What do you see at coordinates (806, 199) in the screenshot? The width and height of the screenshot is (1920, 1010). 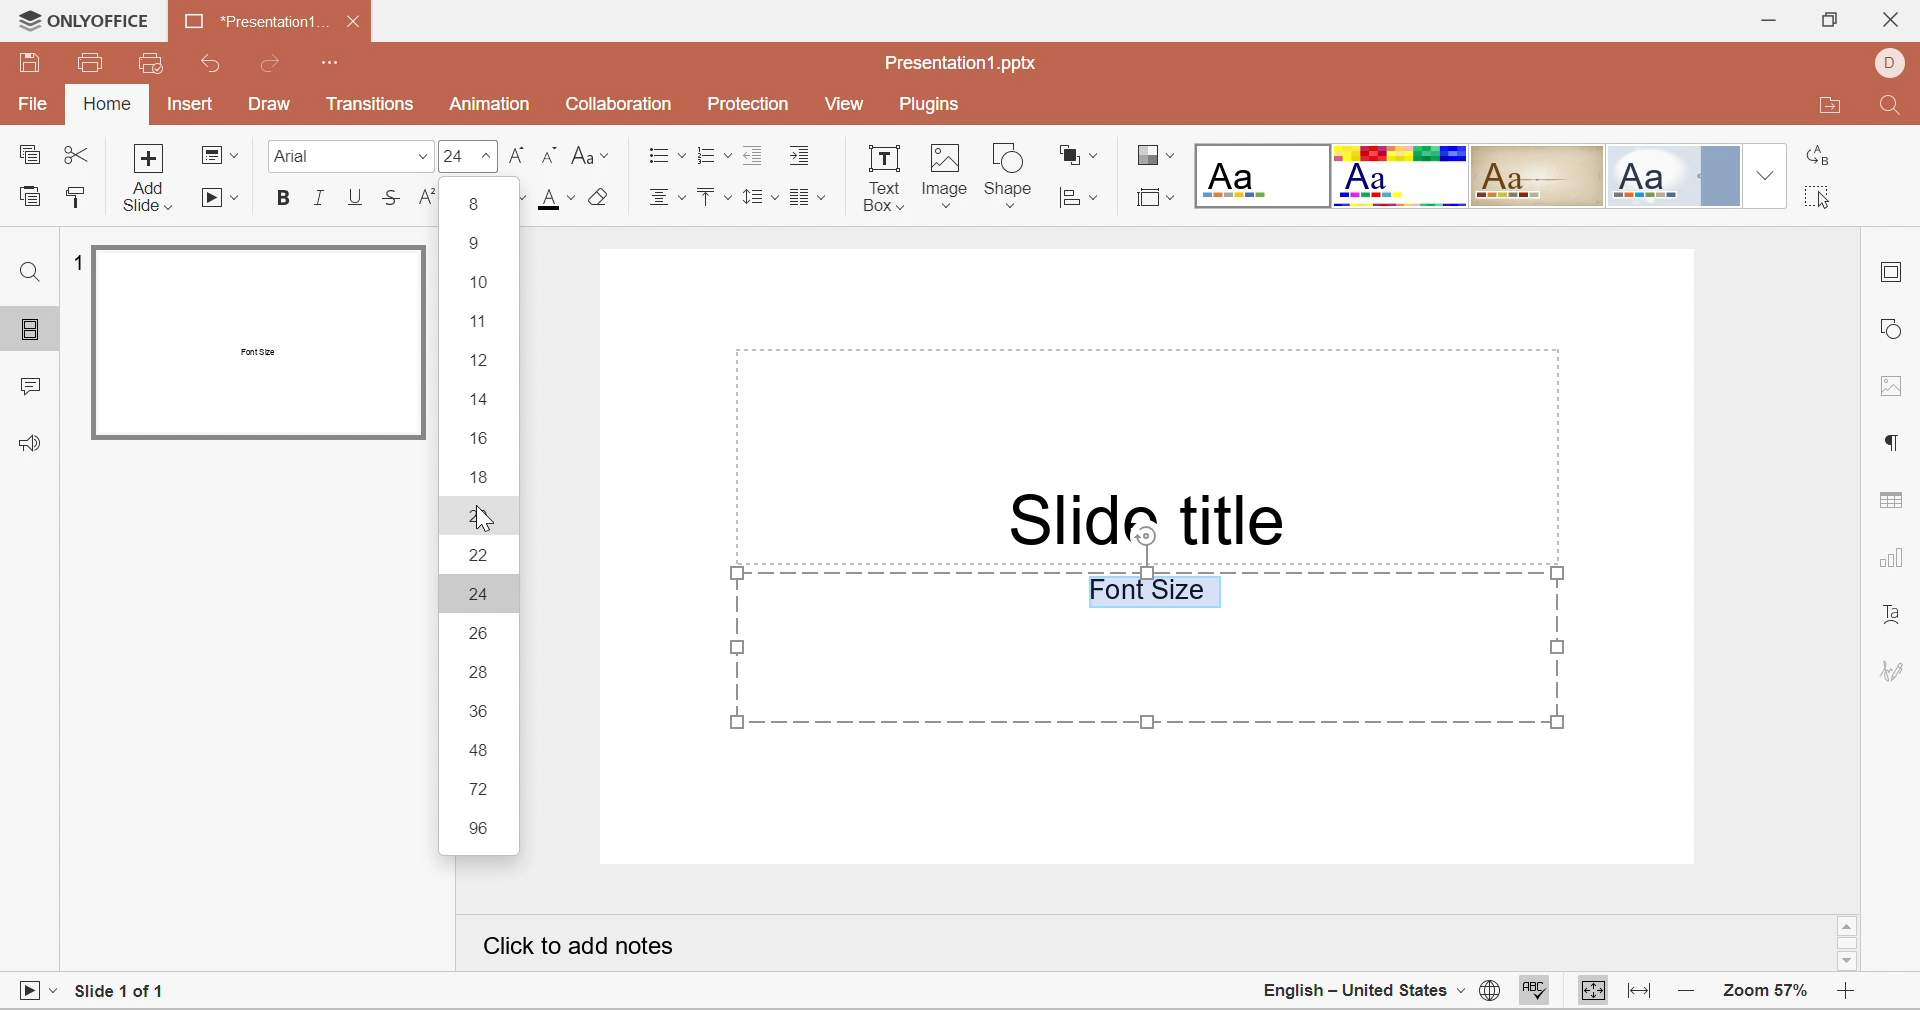 I see `Merge and center` at bounding box center [806, 199].